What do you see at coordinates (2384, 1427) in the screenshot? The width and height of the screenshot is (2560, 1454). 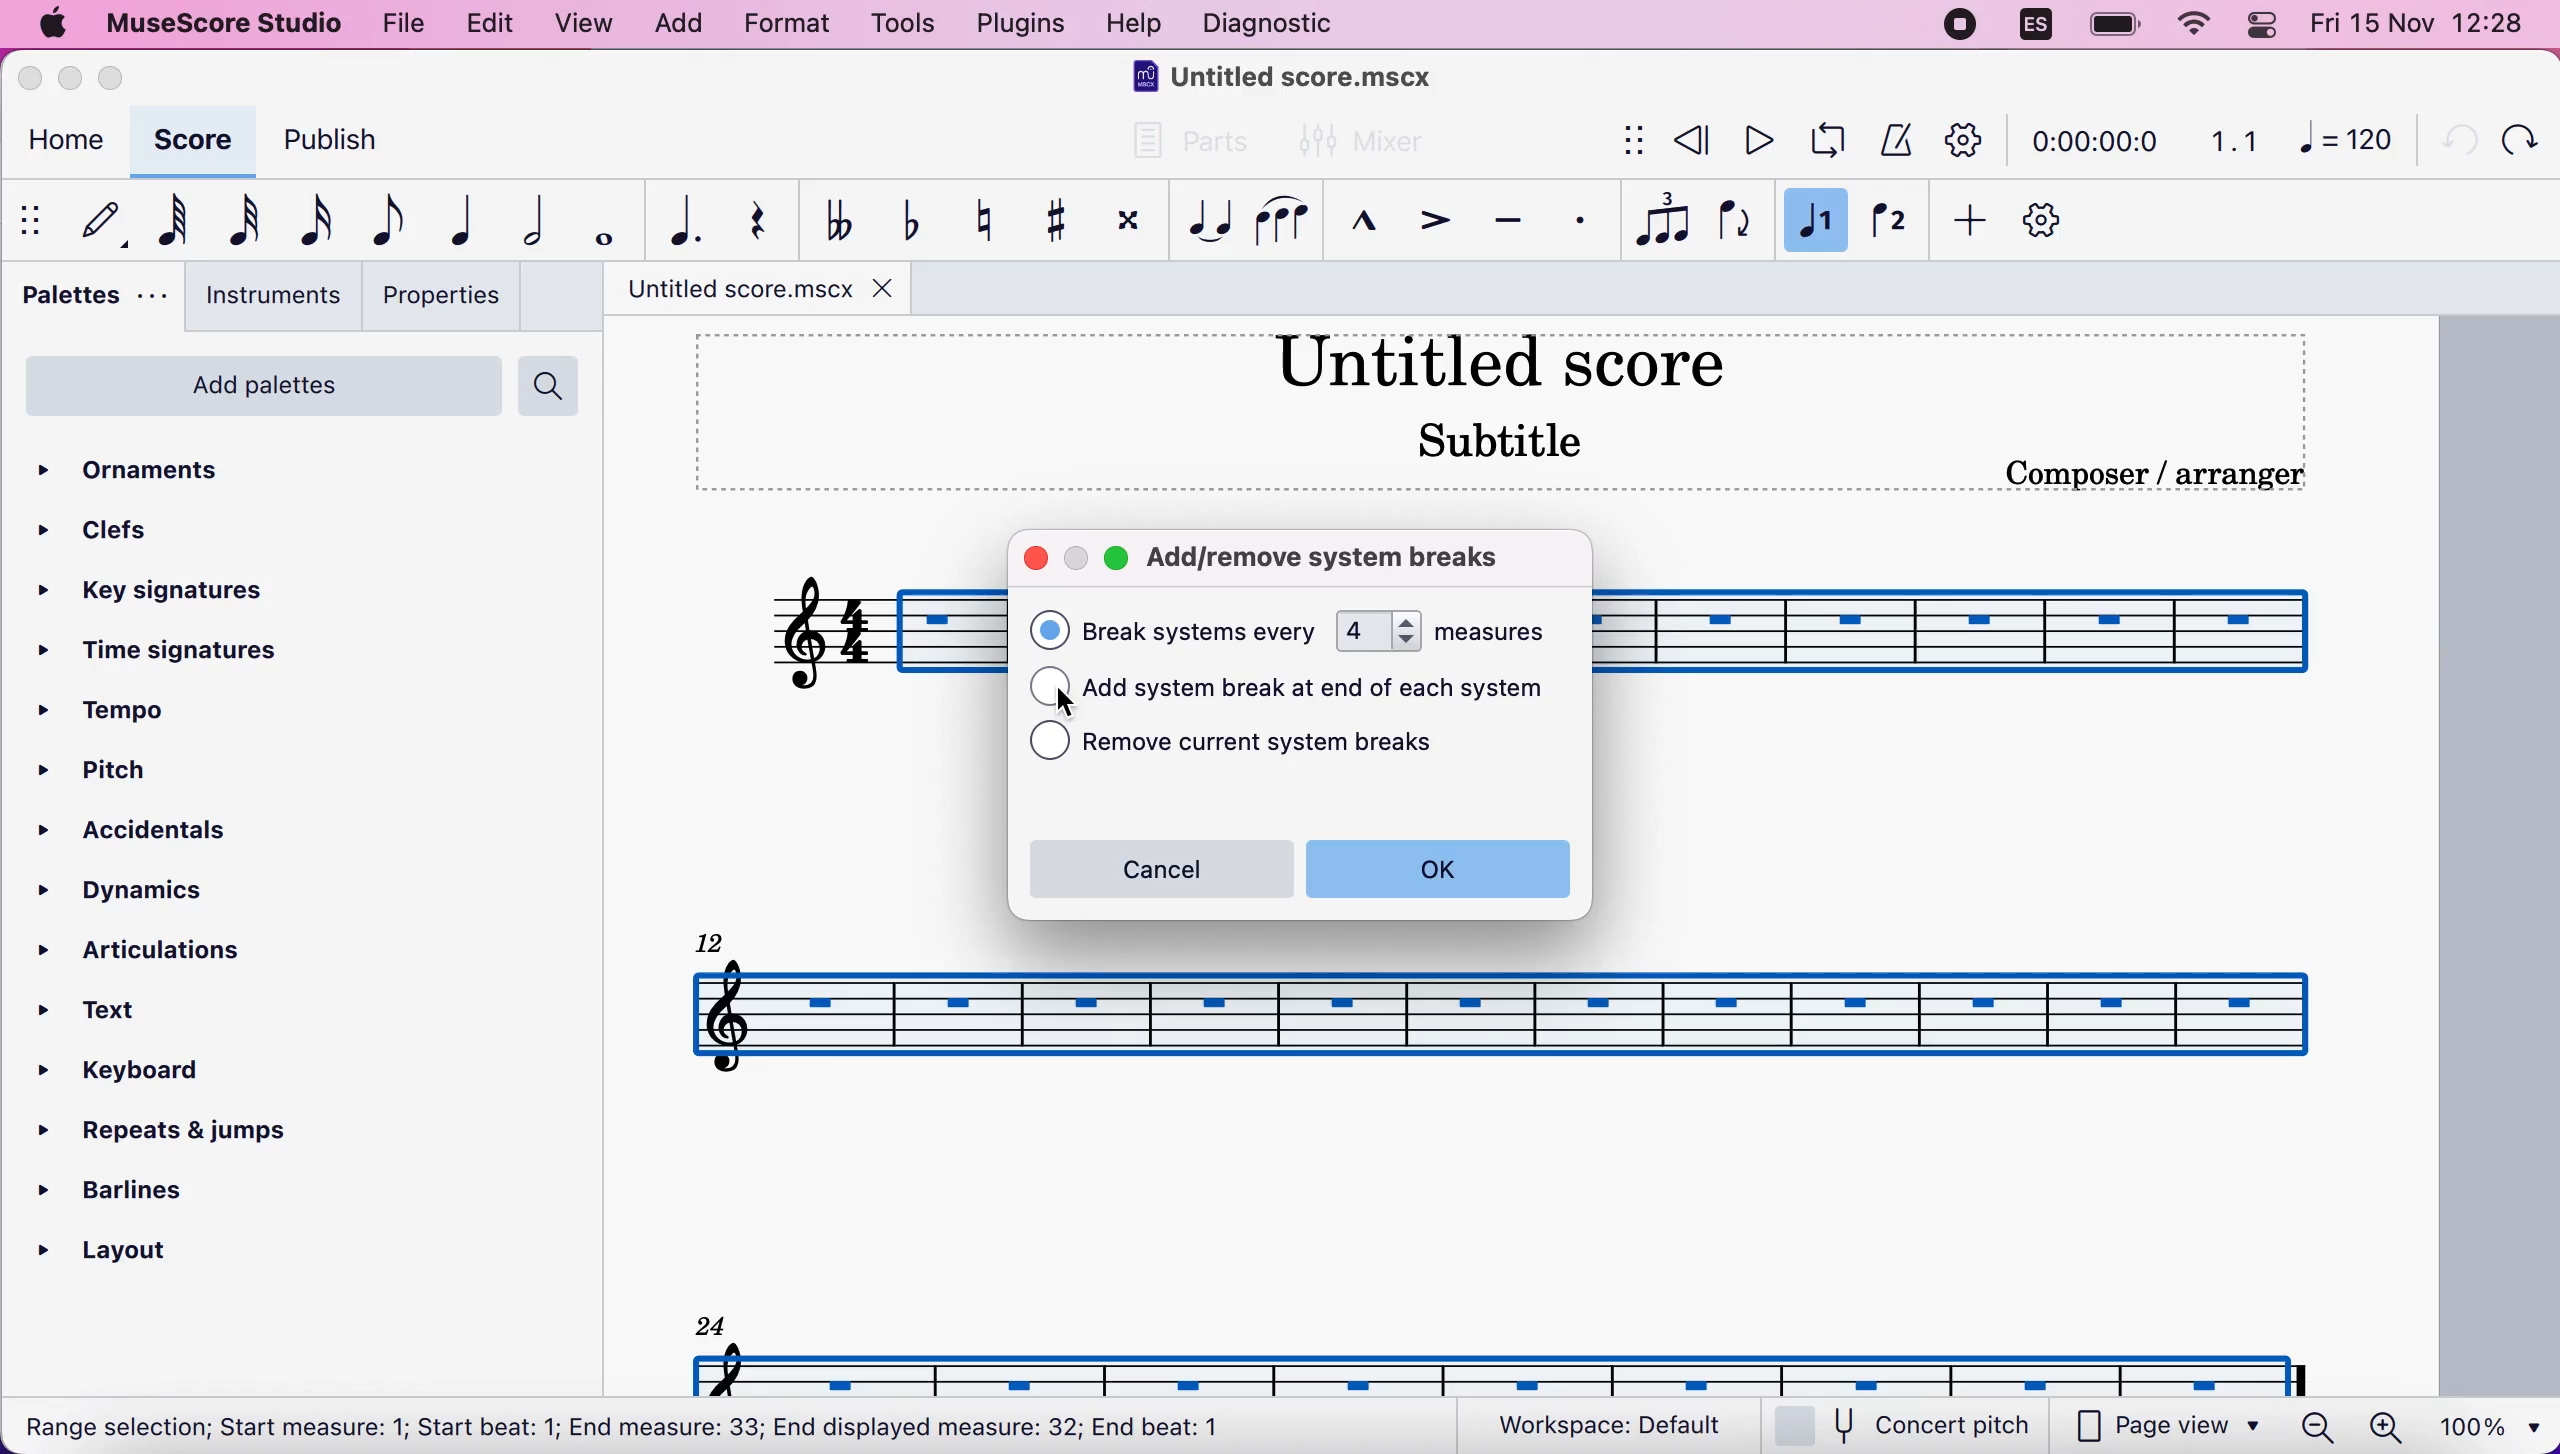 I see `zoom in` at bounding box center [2384, 1427].